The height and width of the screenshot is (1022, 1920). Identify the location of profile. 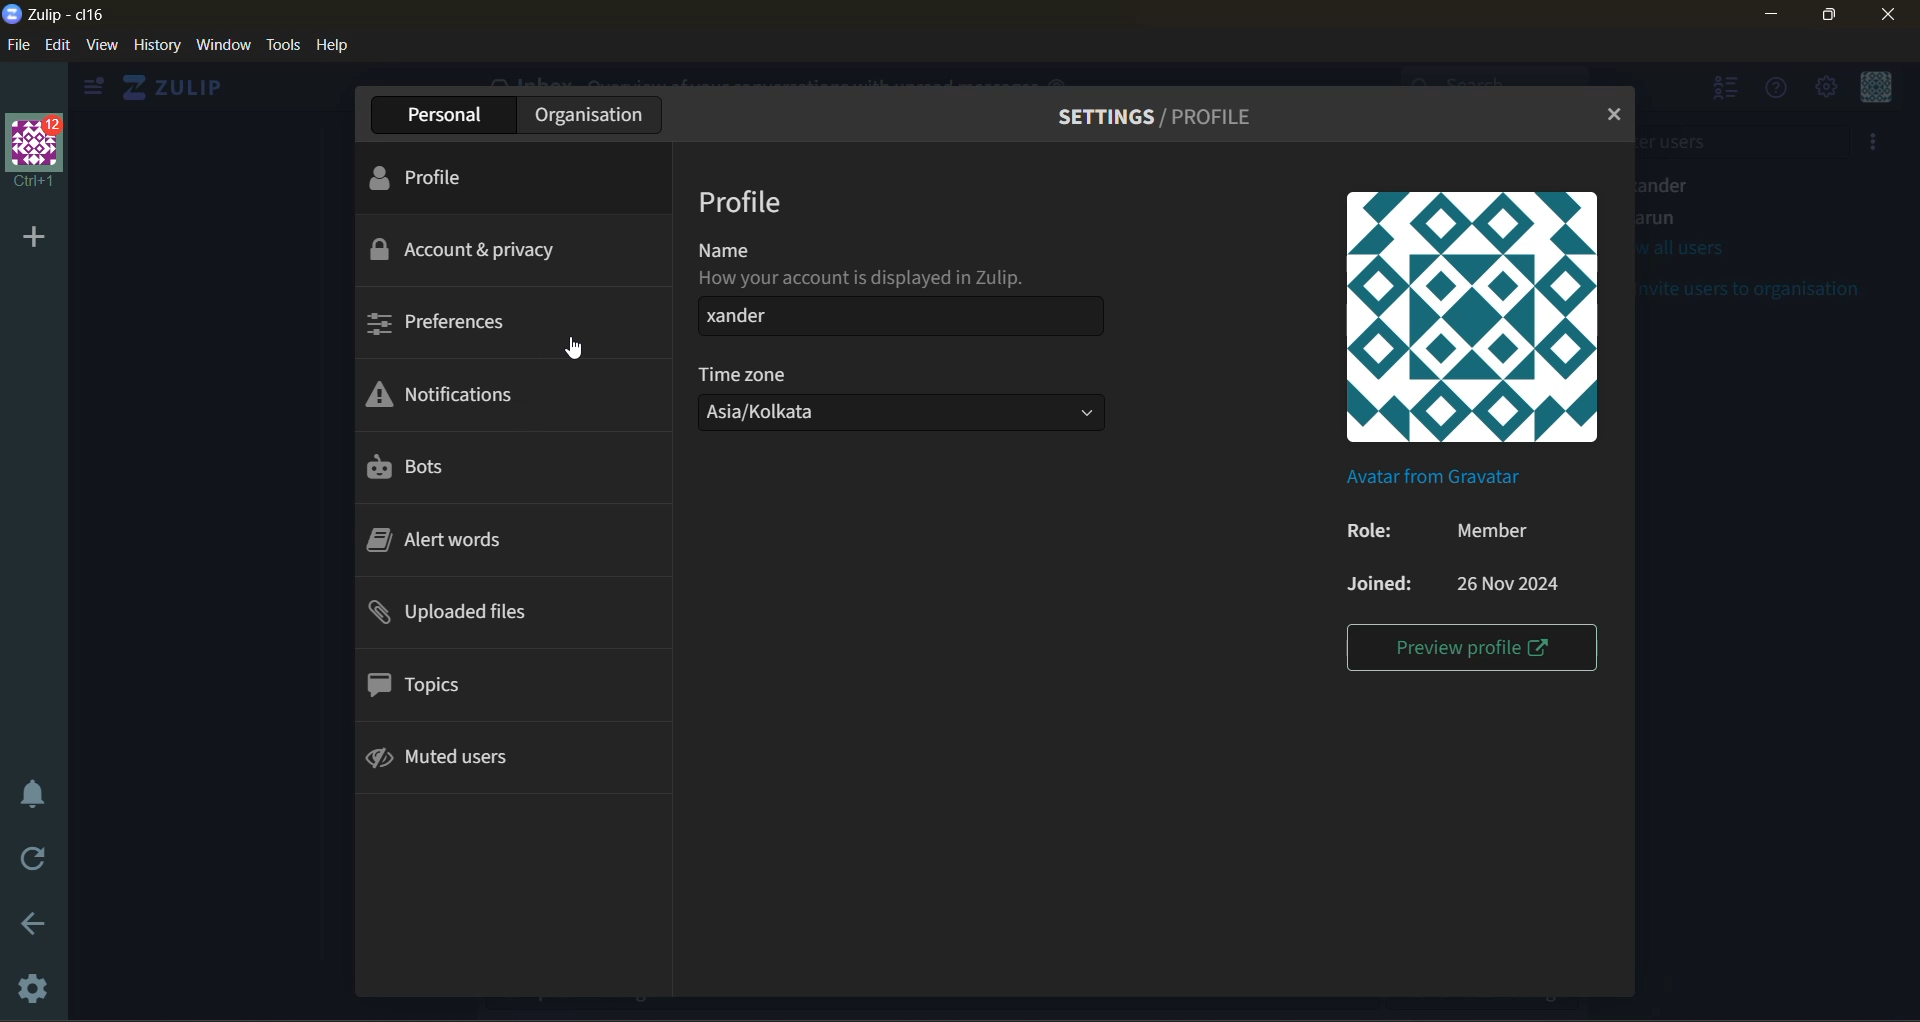
(748, 202).